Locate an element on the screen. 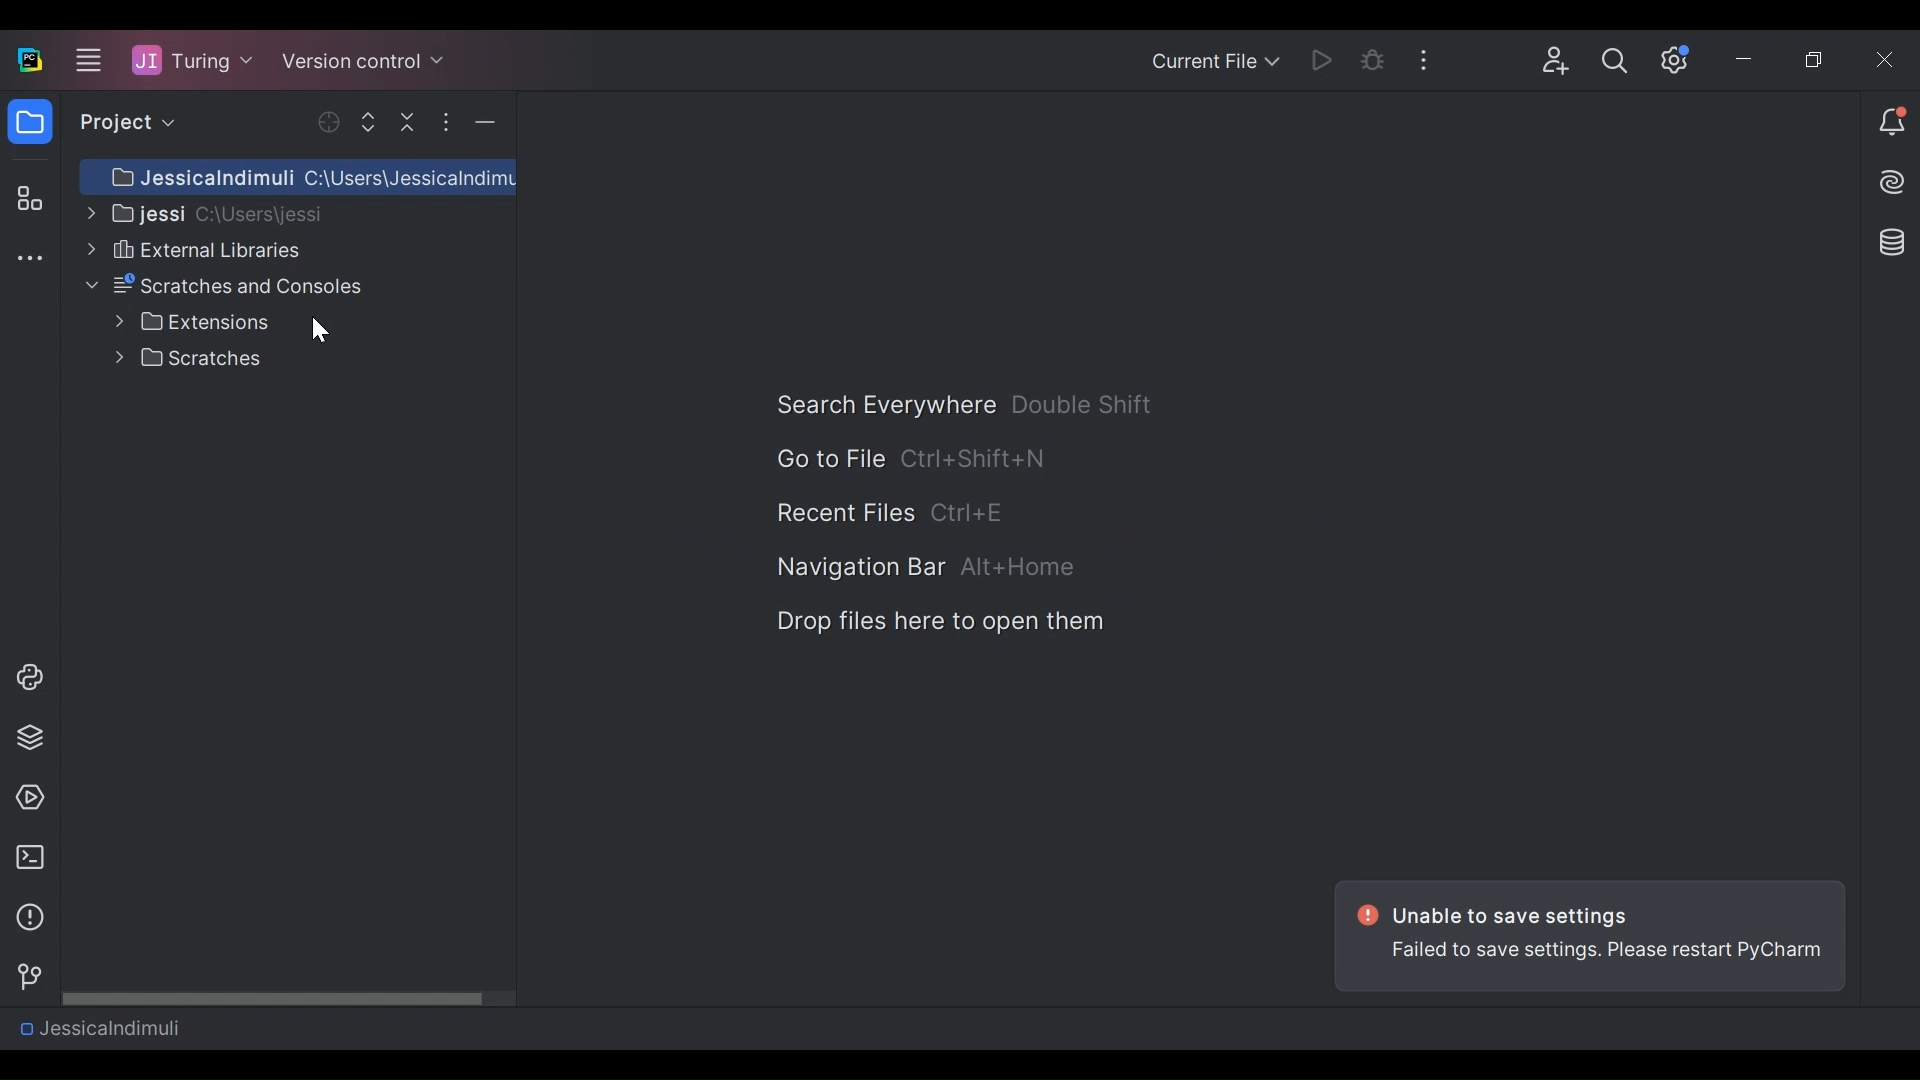  Recent Files is located at coordinates (844, 514).